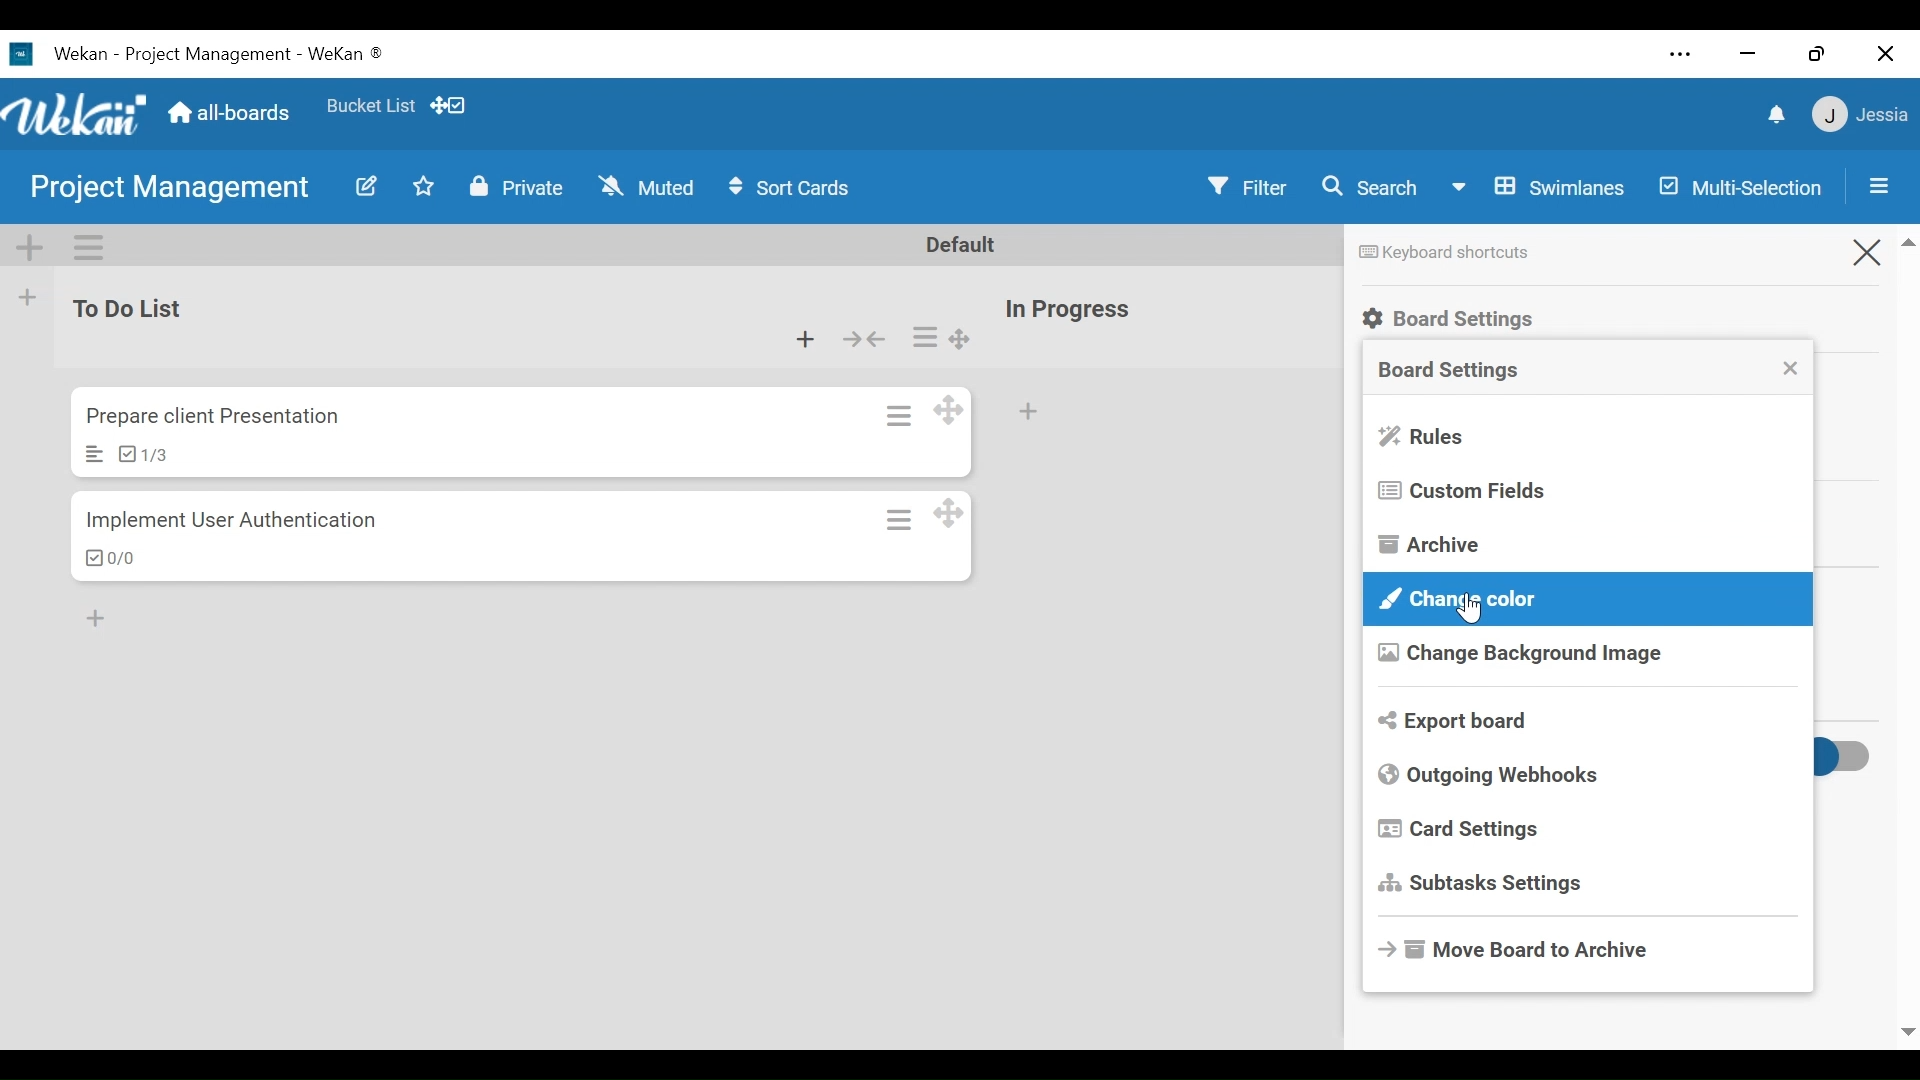  Describe the element at coordinates (1472, 608) in the screenshot. I see `Cursor` at that location.